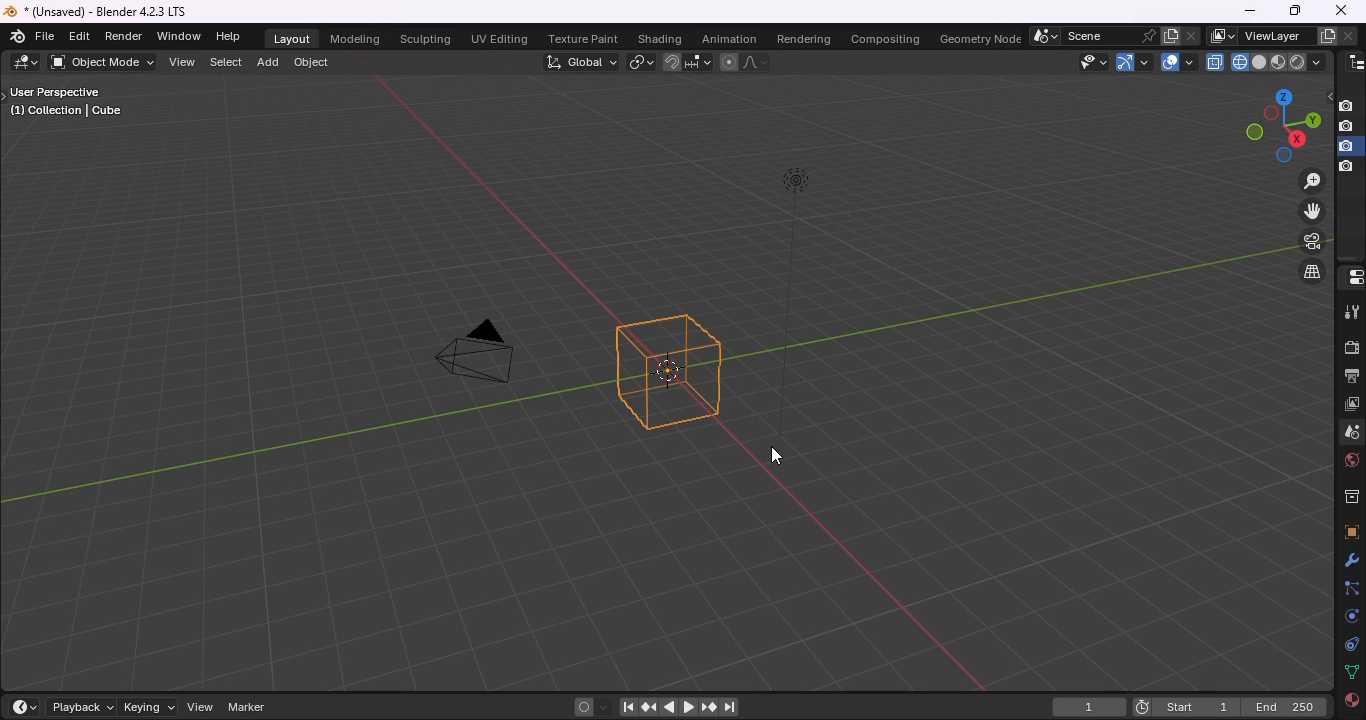 Image resolution: width=1366 pixels, height=720 pixels. What do you see at coordinates (1351, 347) in the screenshot?
I see `render` at bounding box center [1351, 347].